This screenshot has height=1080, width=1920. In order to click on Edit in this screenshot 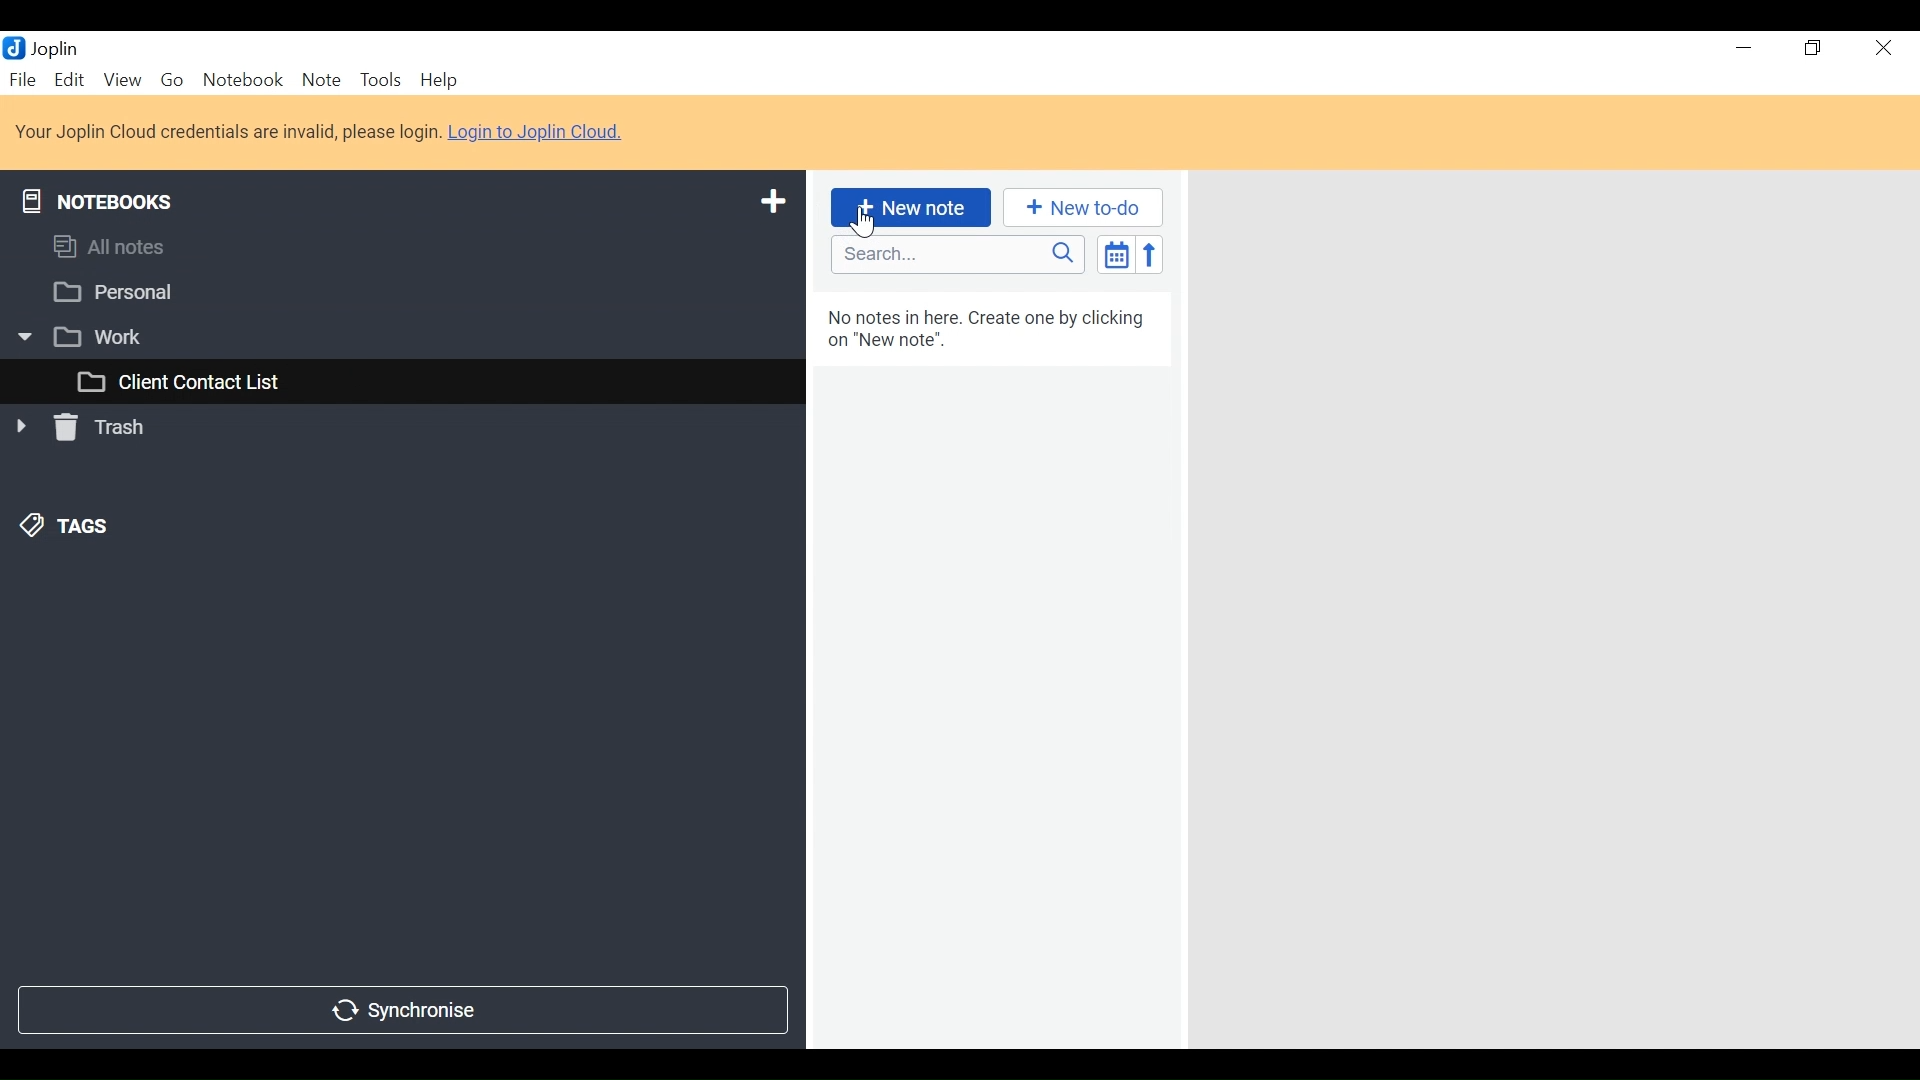, I will do `click(71, 79)`.